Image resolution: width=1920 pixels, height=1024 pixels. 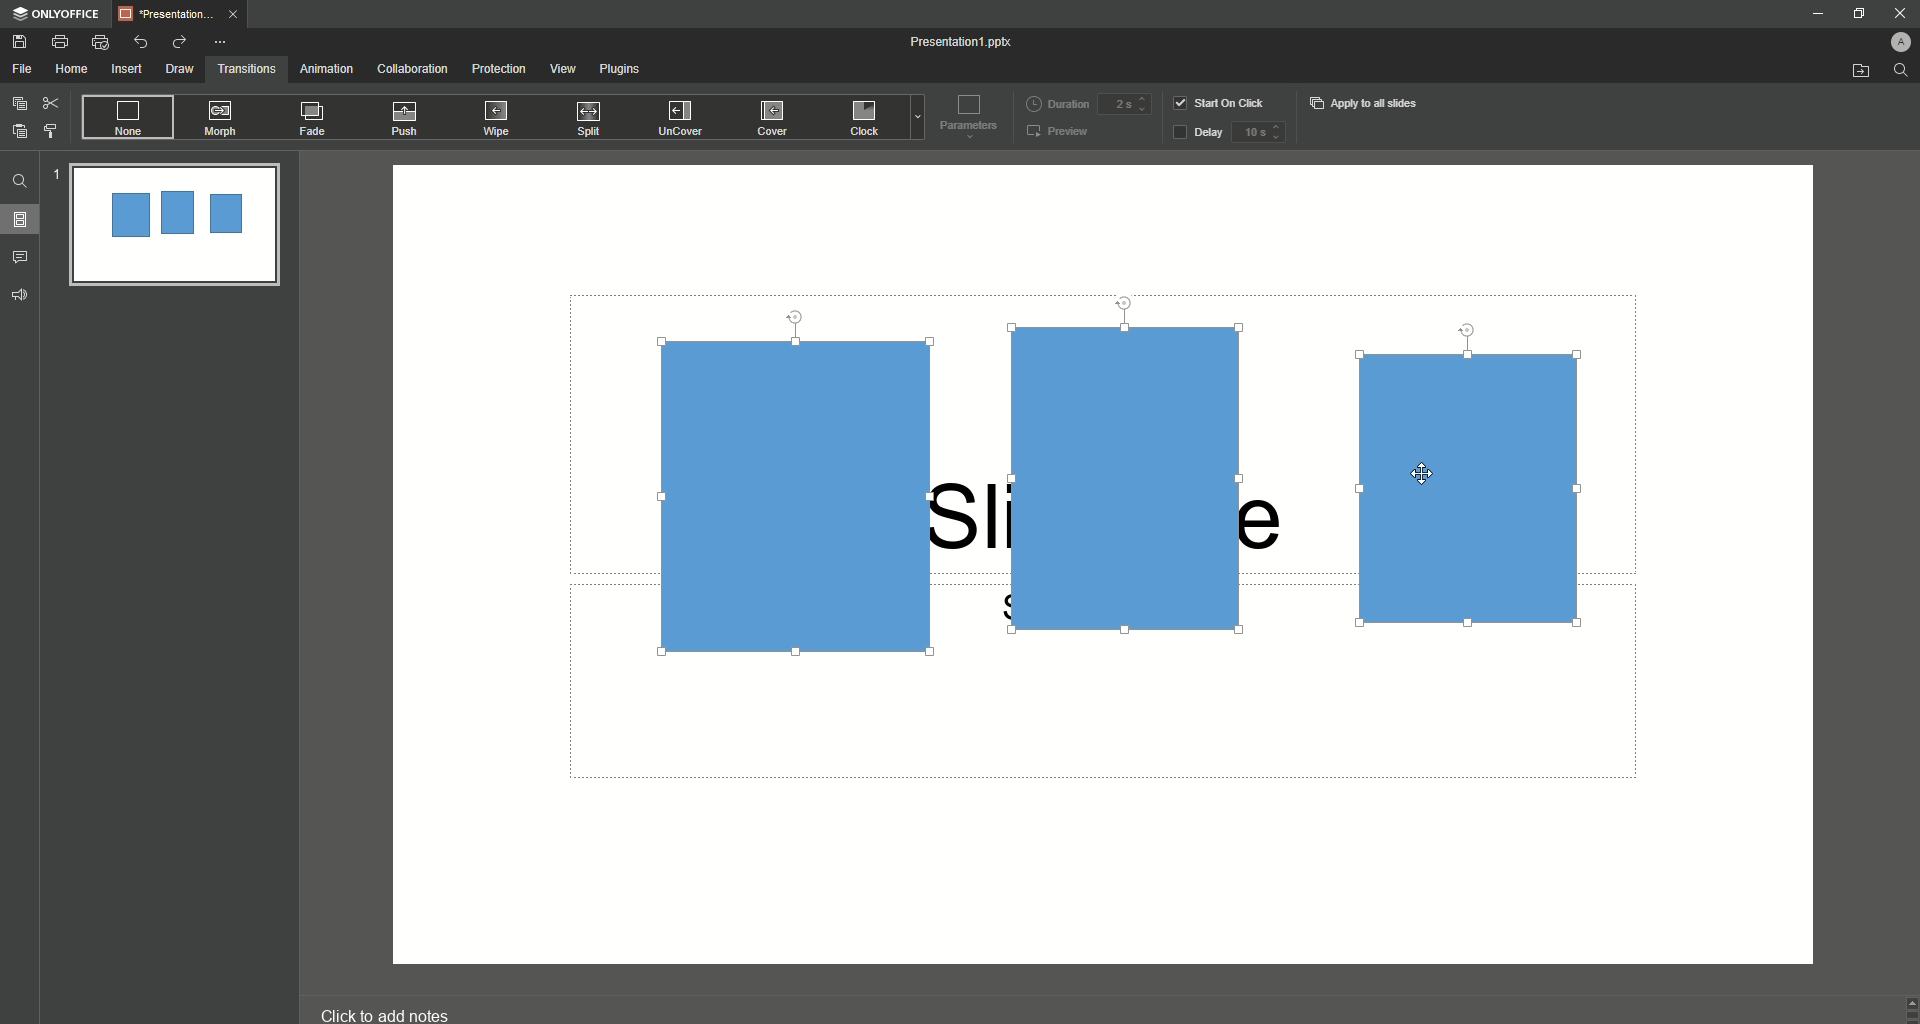 I want to click on Cover, so click(x=775, y=117).